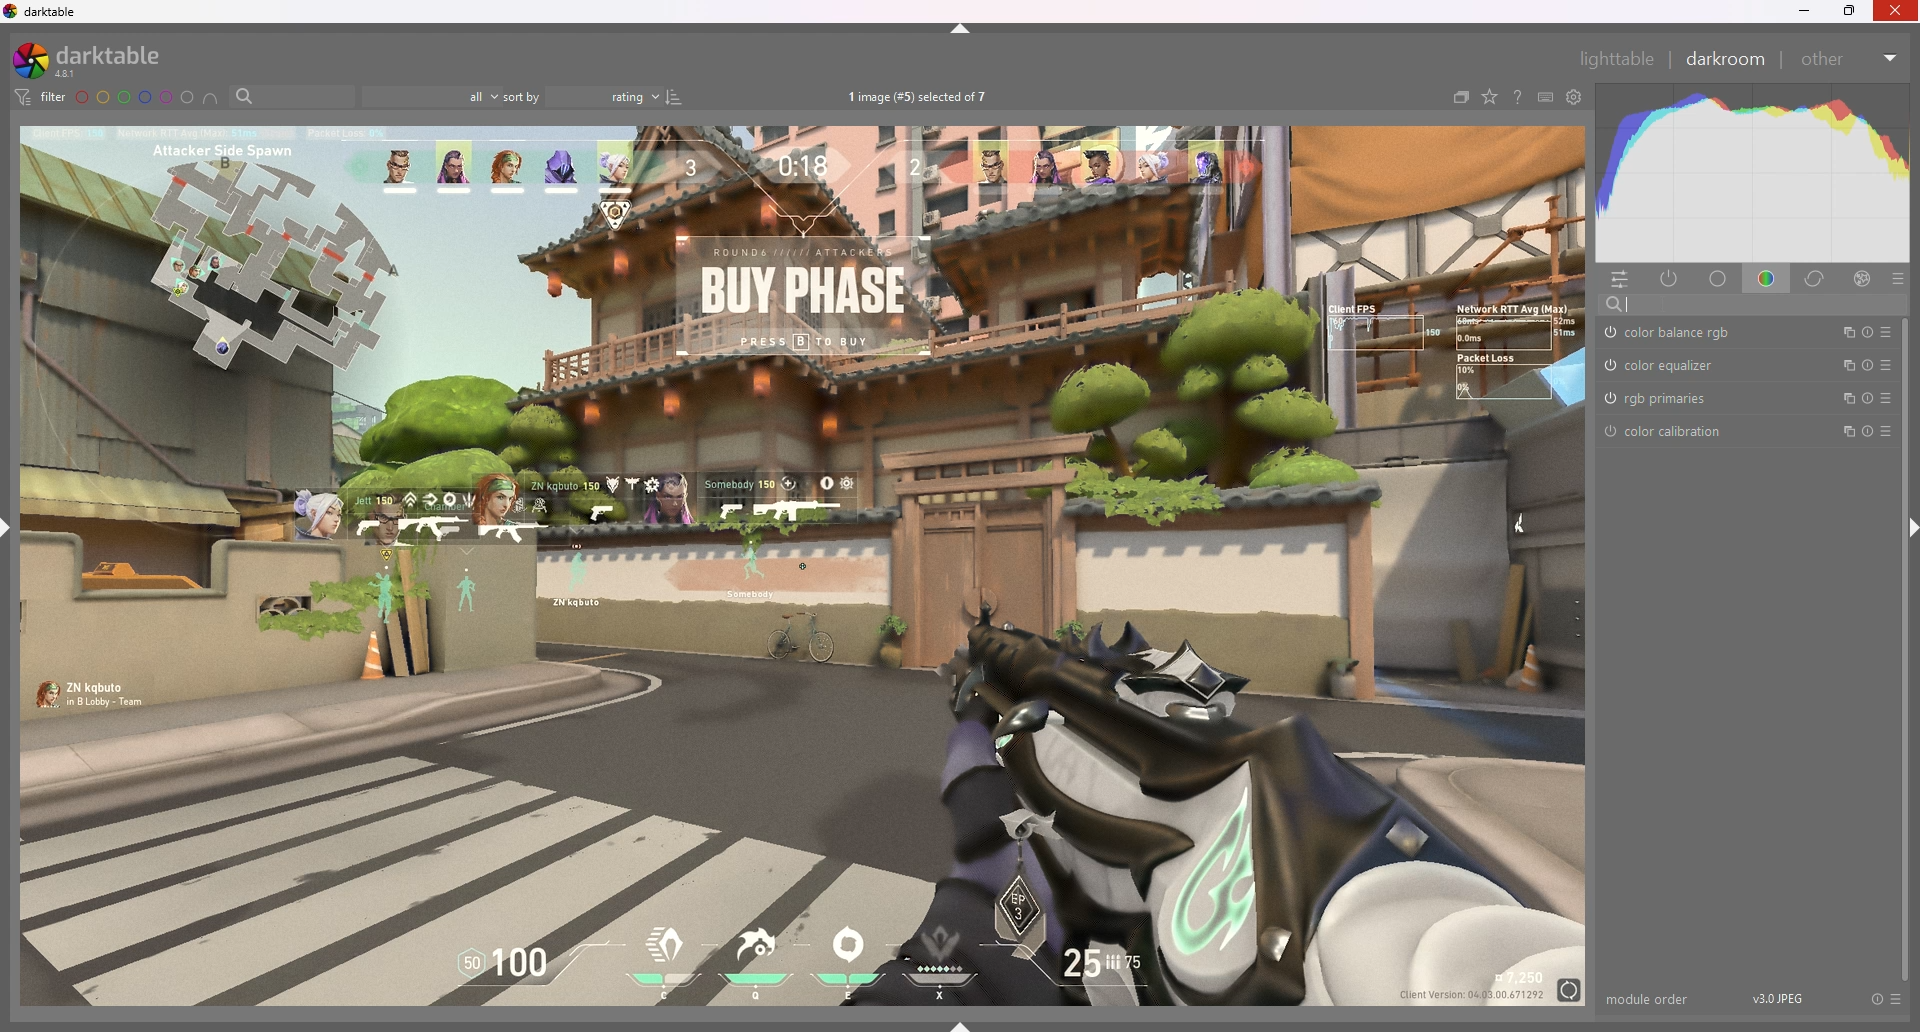 The height and width of the screenshot is (1032, 1920). I want to click on color balance rgb, so click(1678, 333).